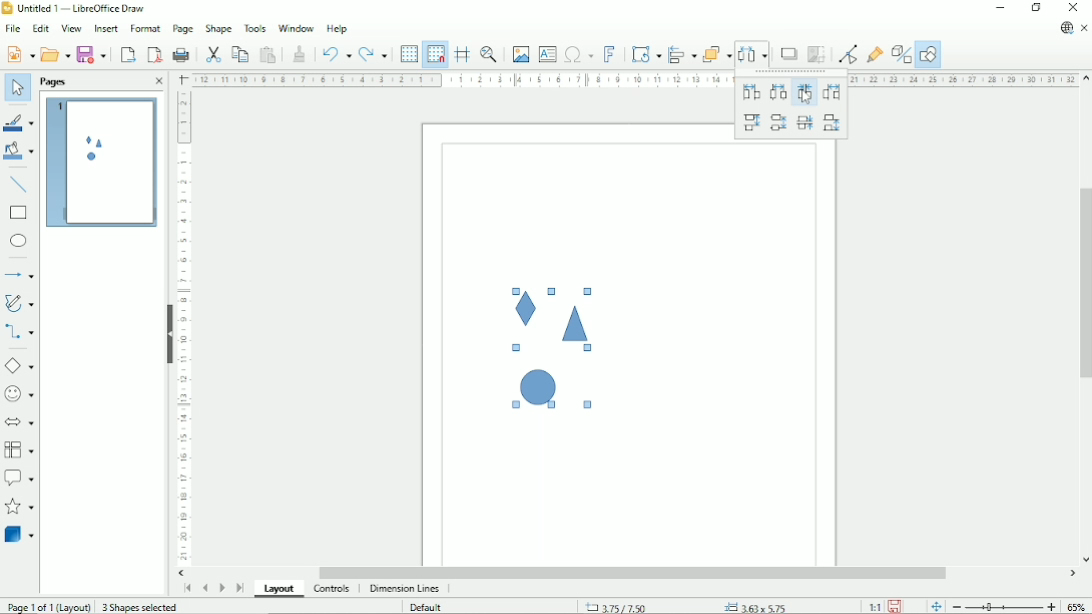 The width and height of the screenshot is (1092, 614). Describe the element at coordinates (20, 534) in the screenshot. I see `3D Objects` at that location.